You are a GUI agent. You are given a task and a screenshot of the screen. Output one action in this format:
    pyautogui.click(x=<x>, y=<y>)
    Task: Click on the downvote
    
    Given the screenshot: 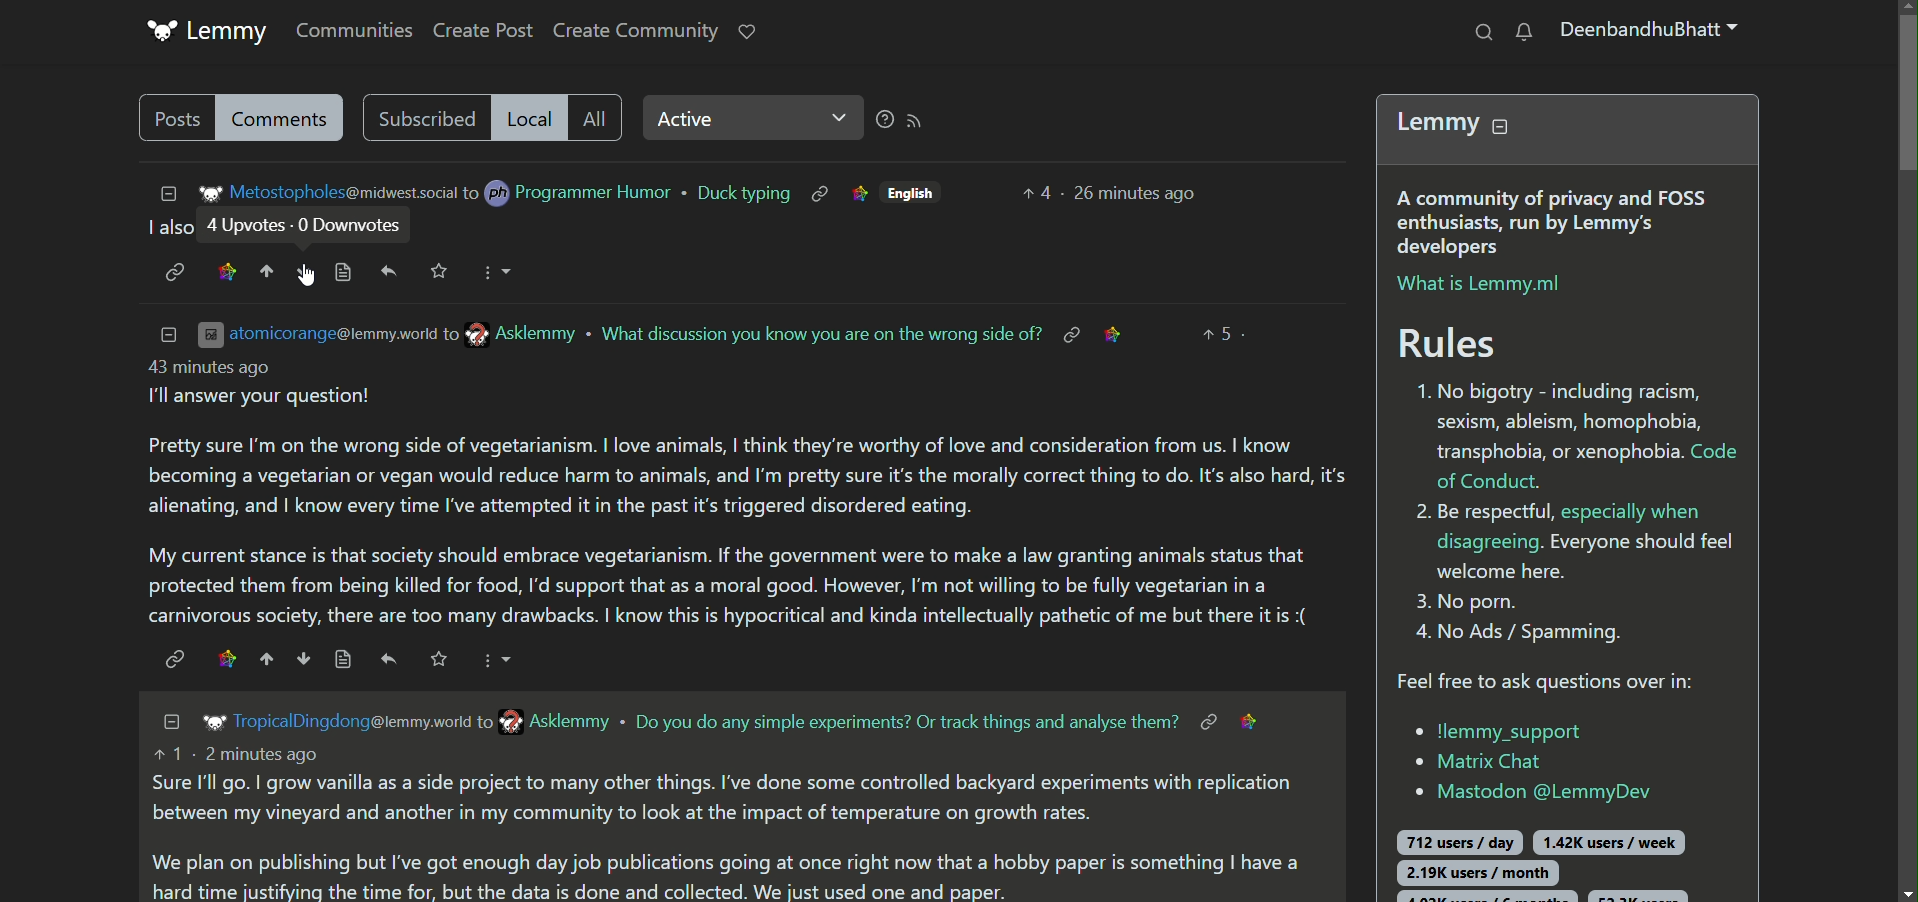 What is the action you would take?
    pyautogui.click(x=306, y=274)
    